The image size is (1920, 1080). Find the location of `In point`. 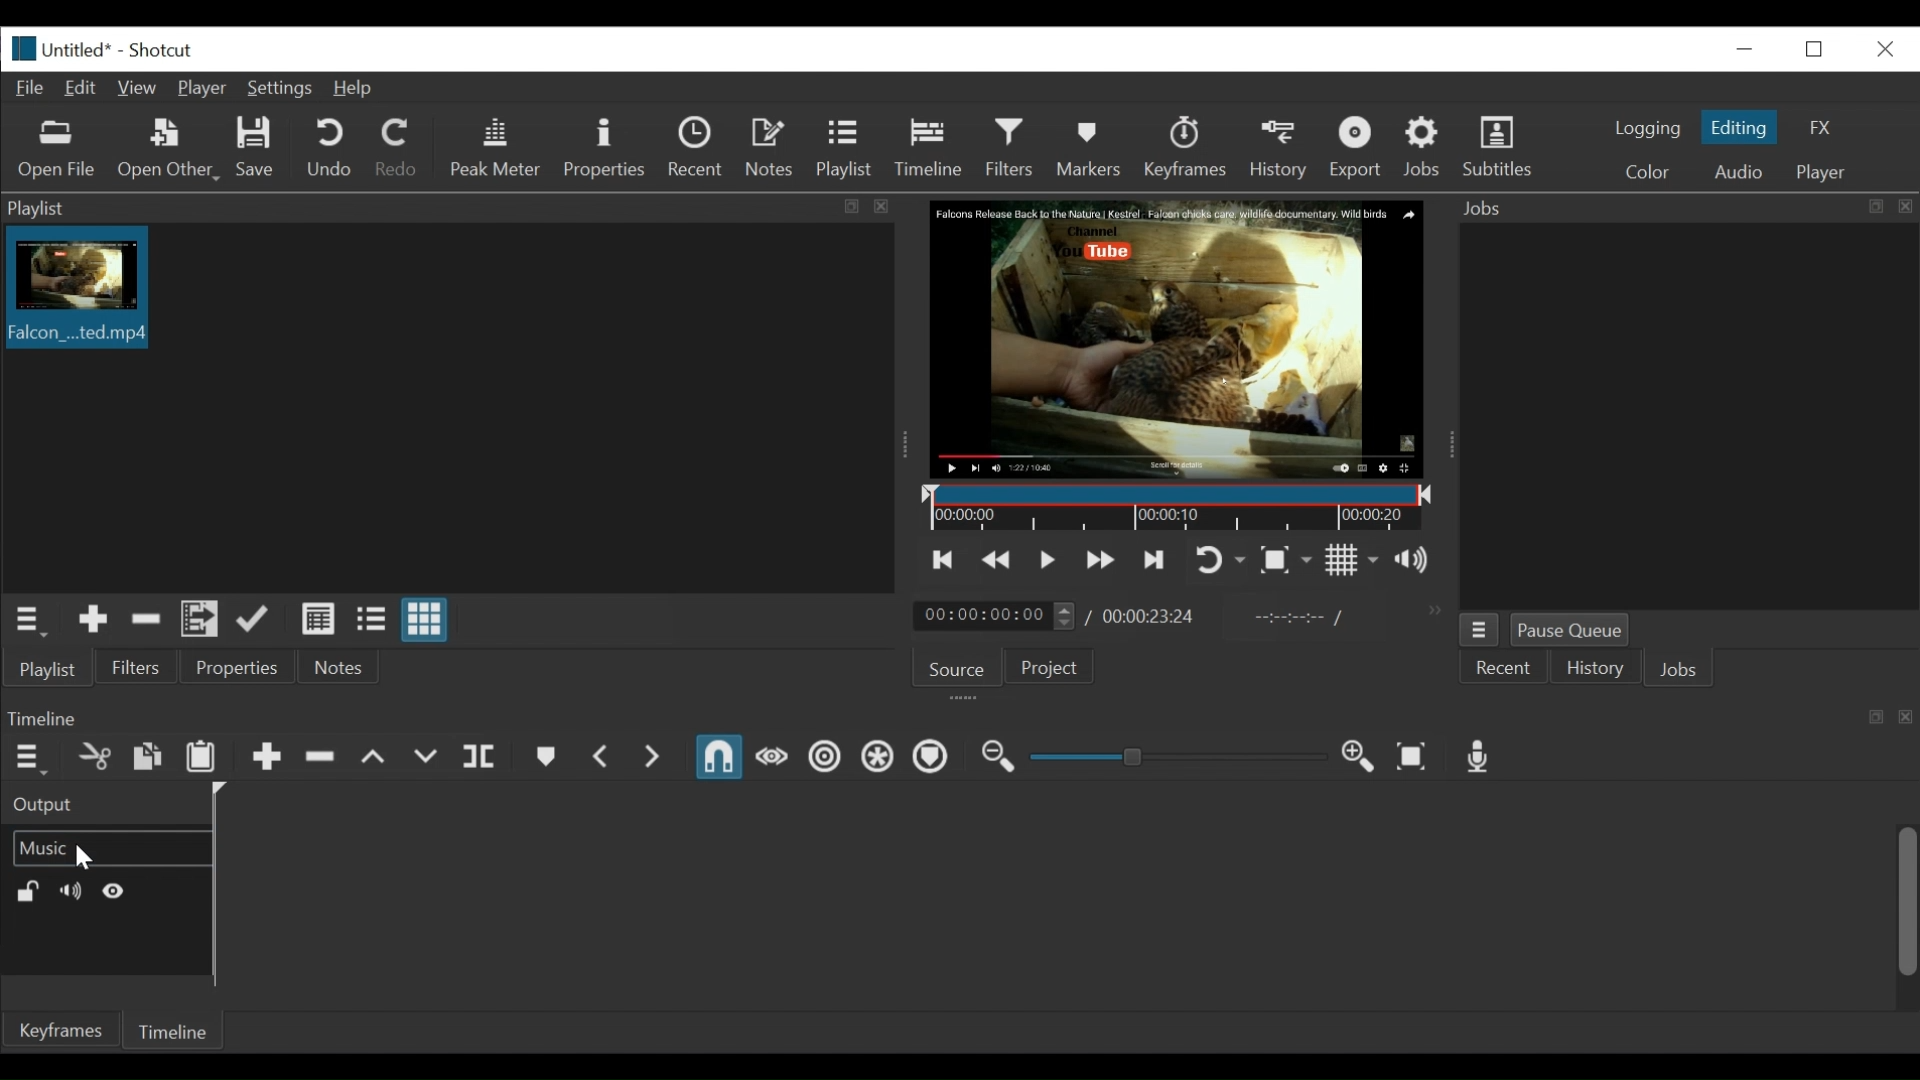

In point is located at coordinates (1299, 620).